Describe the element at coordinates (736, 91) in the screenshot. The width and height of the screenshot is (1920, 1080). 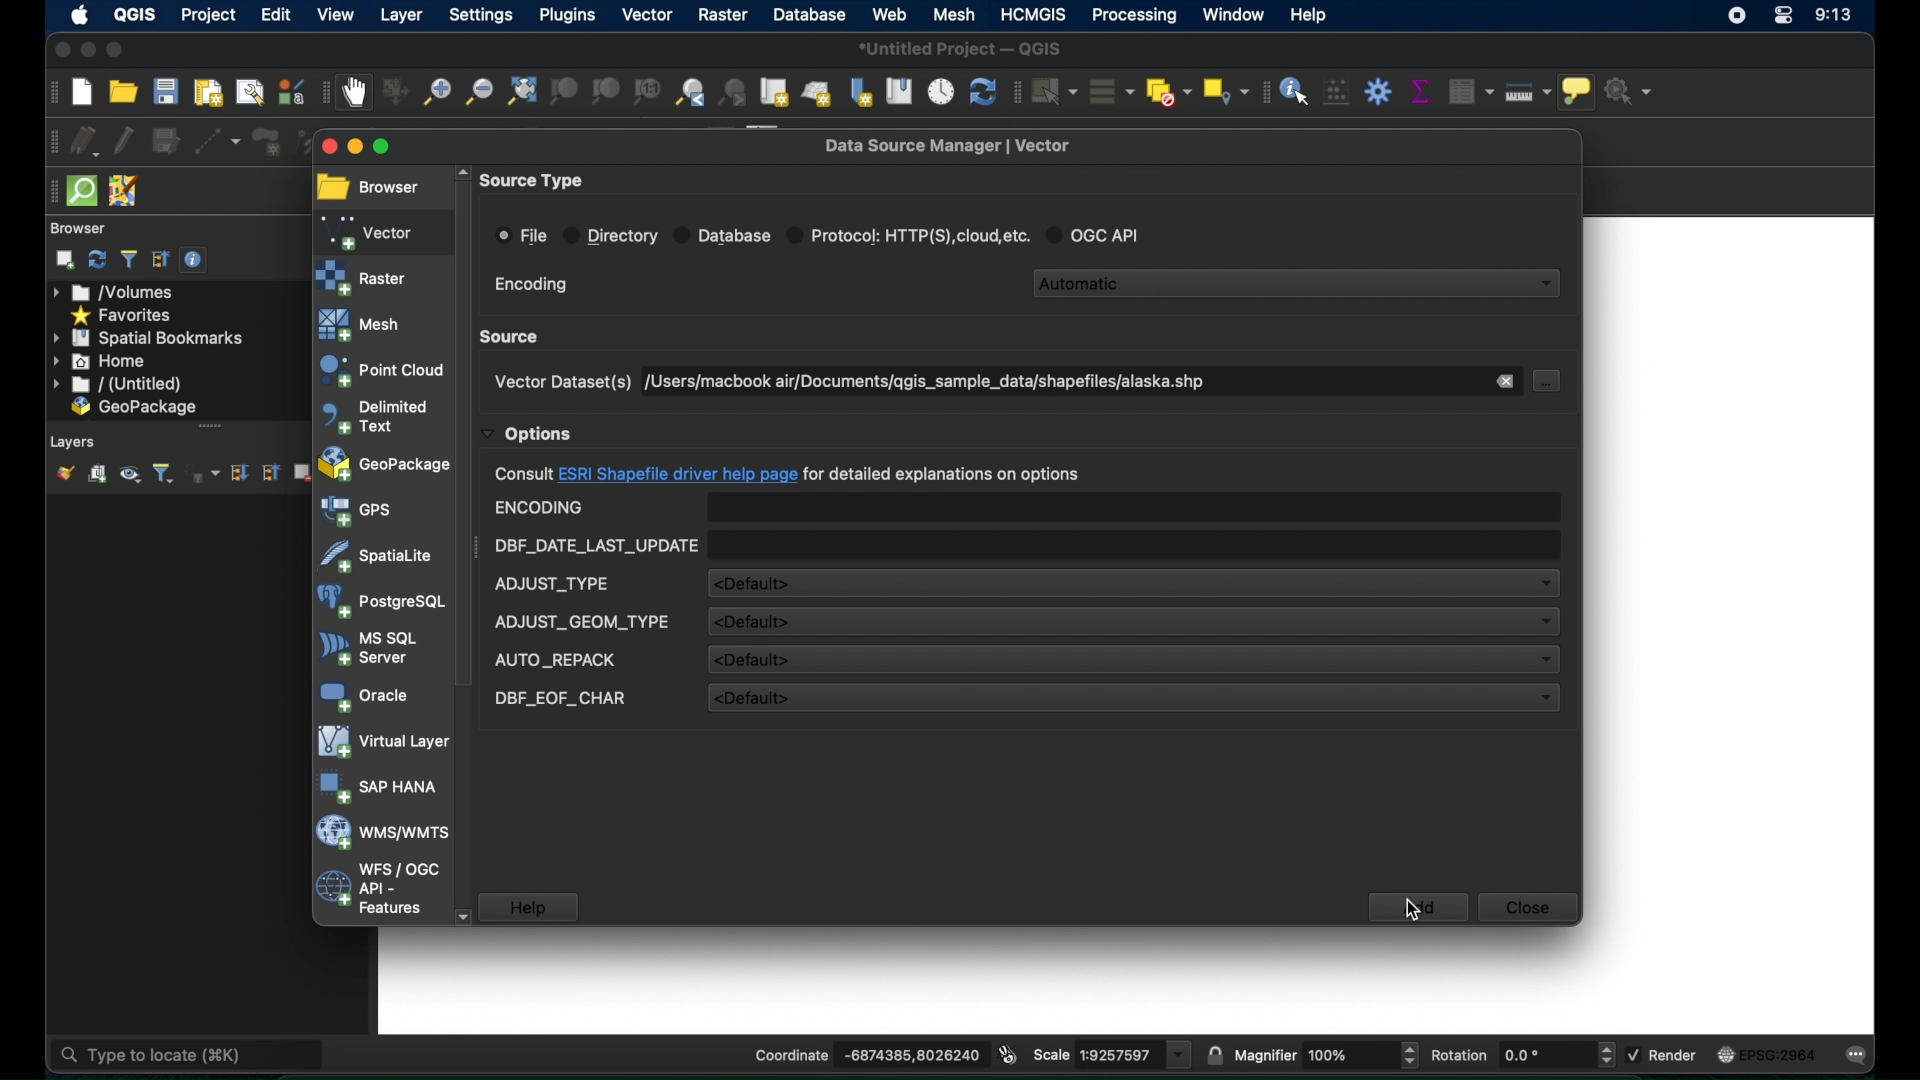
I see `zoom next` at that location.